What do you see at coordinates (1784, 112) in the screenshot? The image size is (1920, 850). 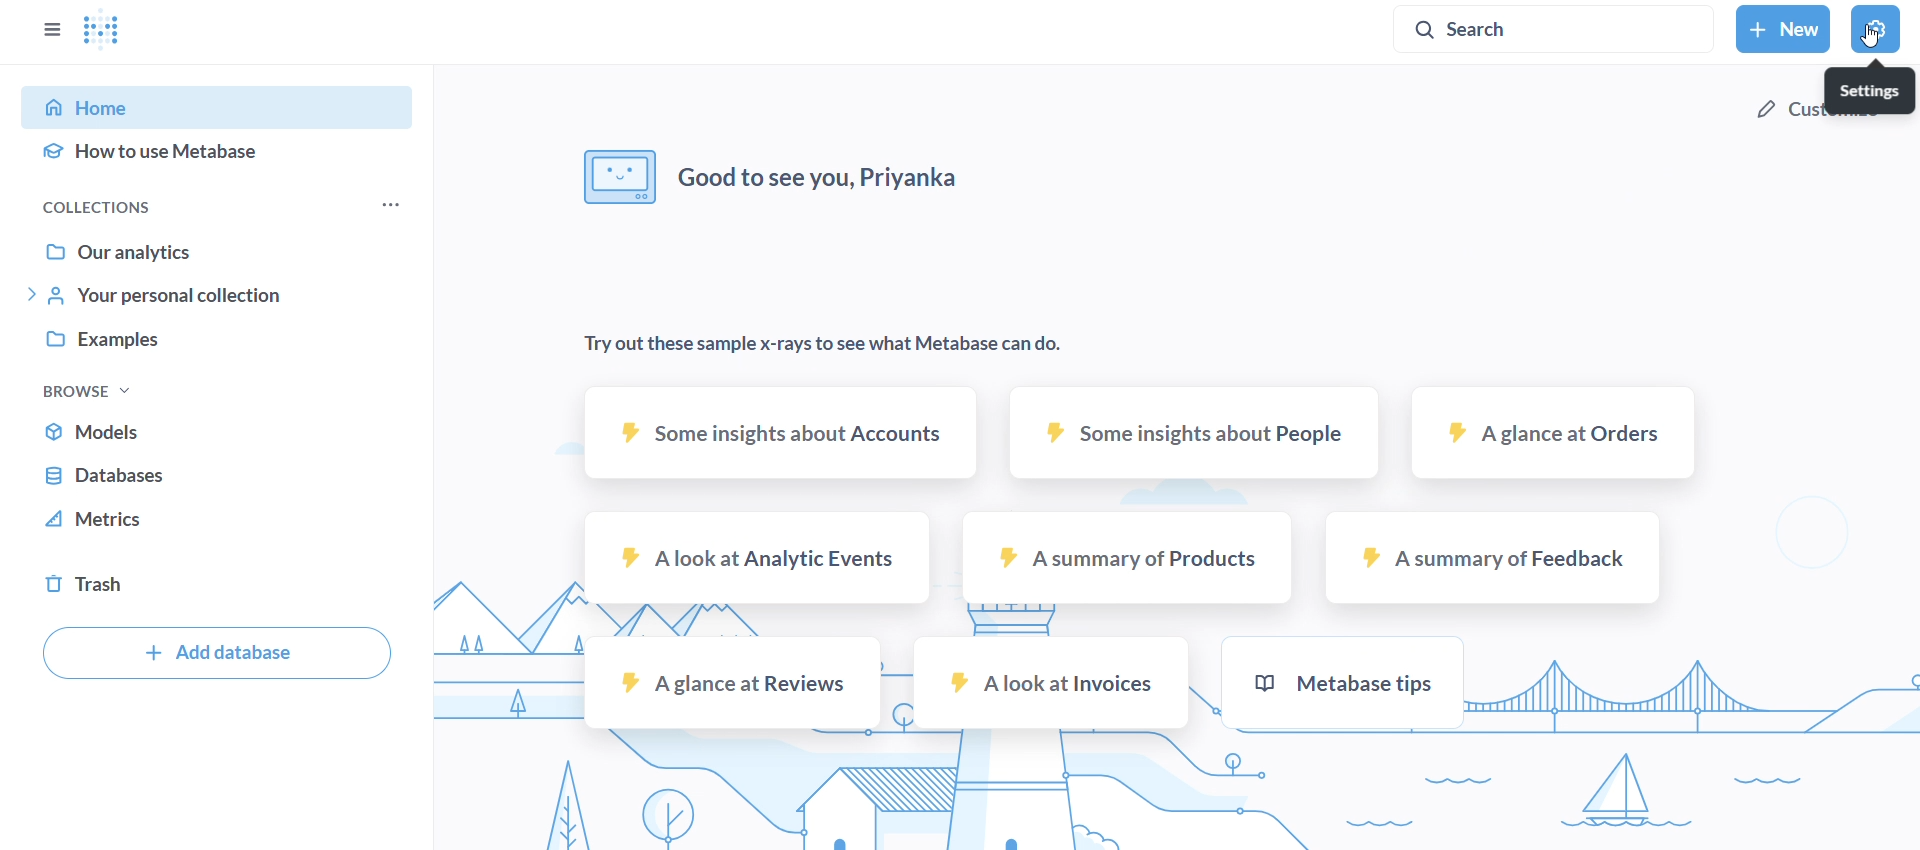 I see `customize` at bounding box center [1784, 112].